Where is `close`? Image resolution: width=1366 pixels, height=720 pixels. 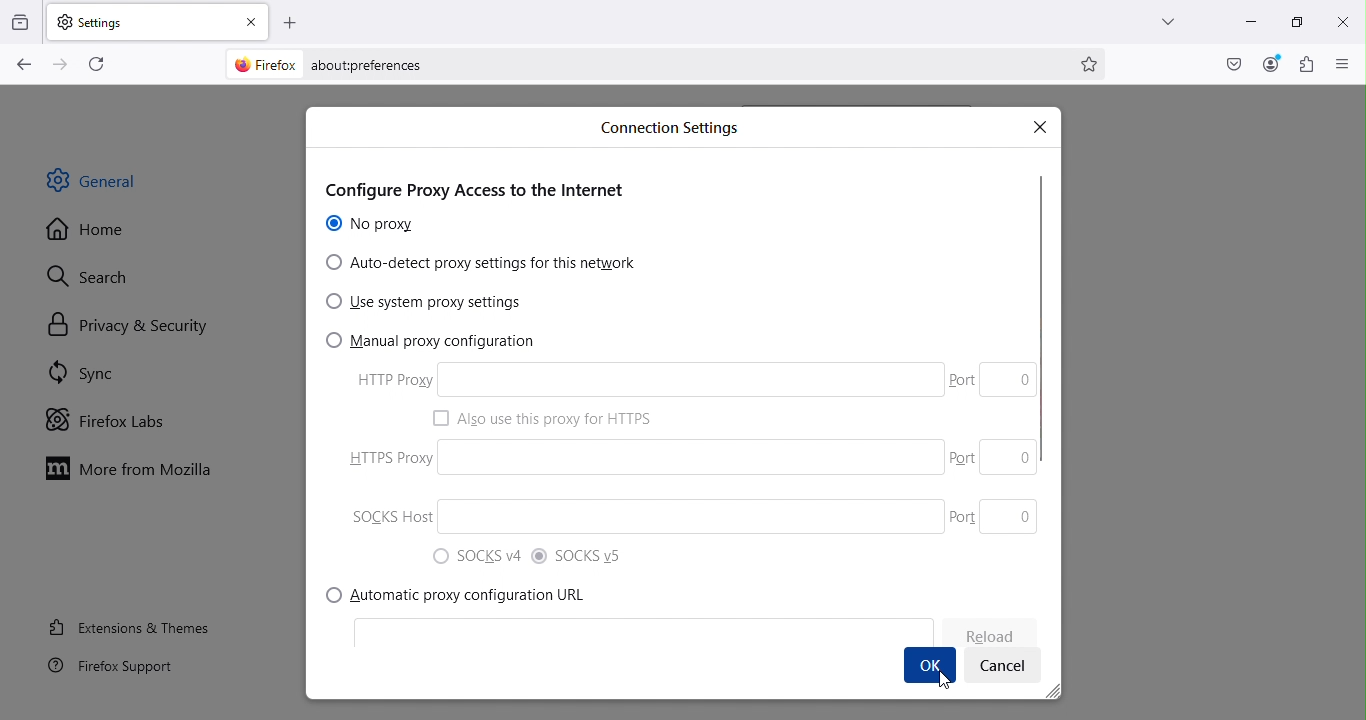 close is located at coordinates (1343, 20).